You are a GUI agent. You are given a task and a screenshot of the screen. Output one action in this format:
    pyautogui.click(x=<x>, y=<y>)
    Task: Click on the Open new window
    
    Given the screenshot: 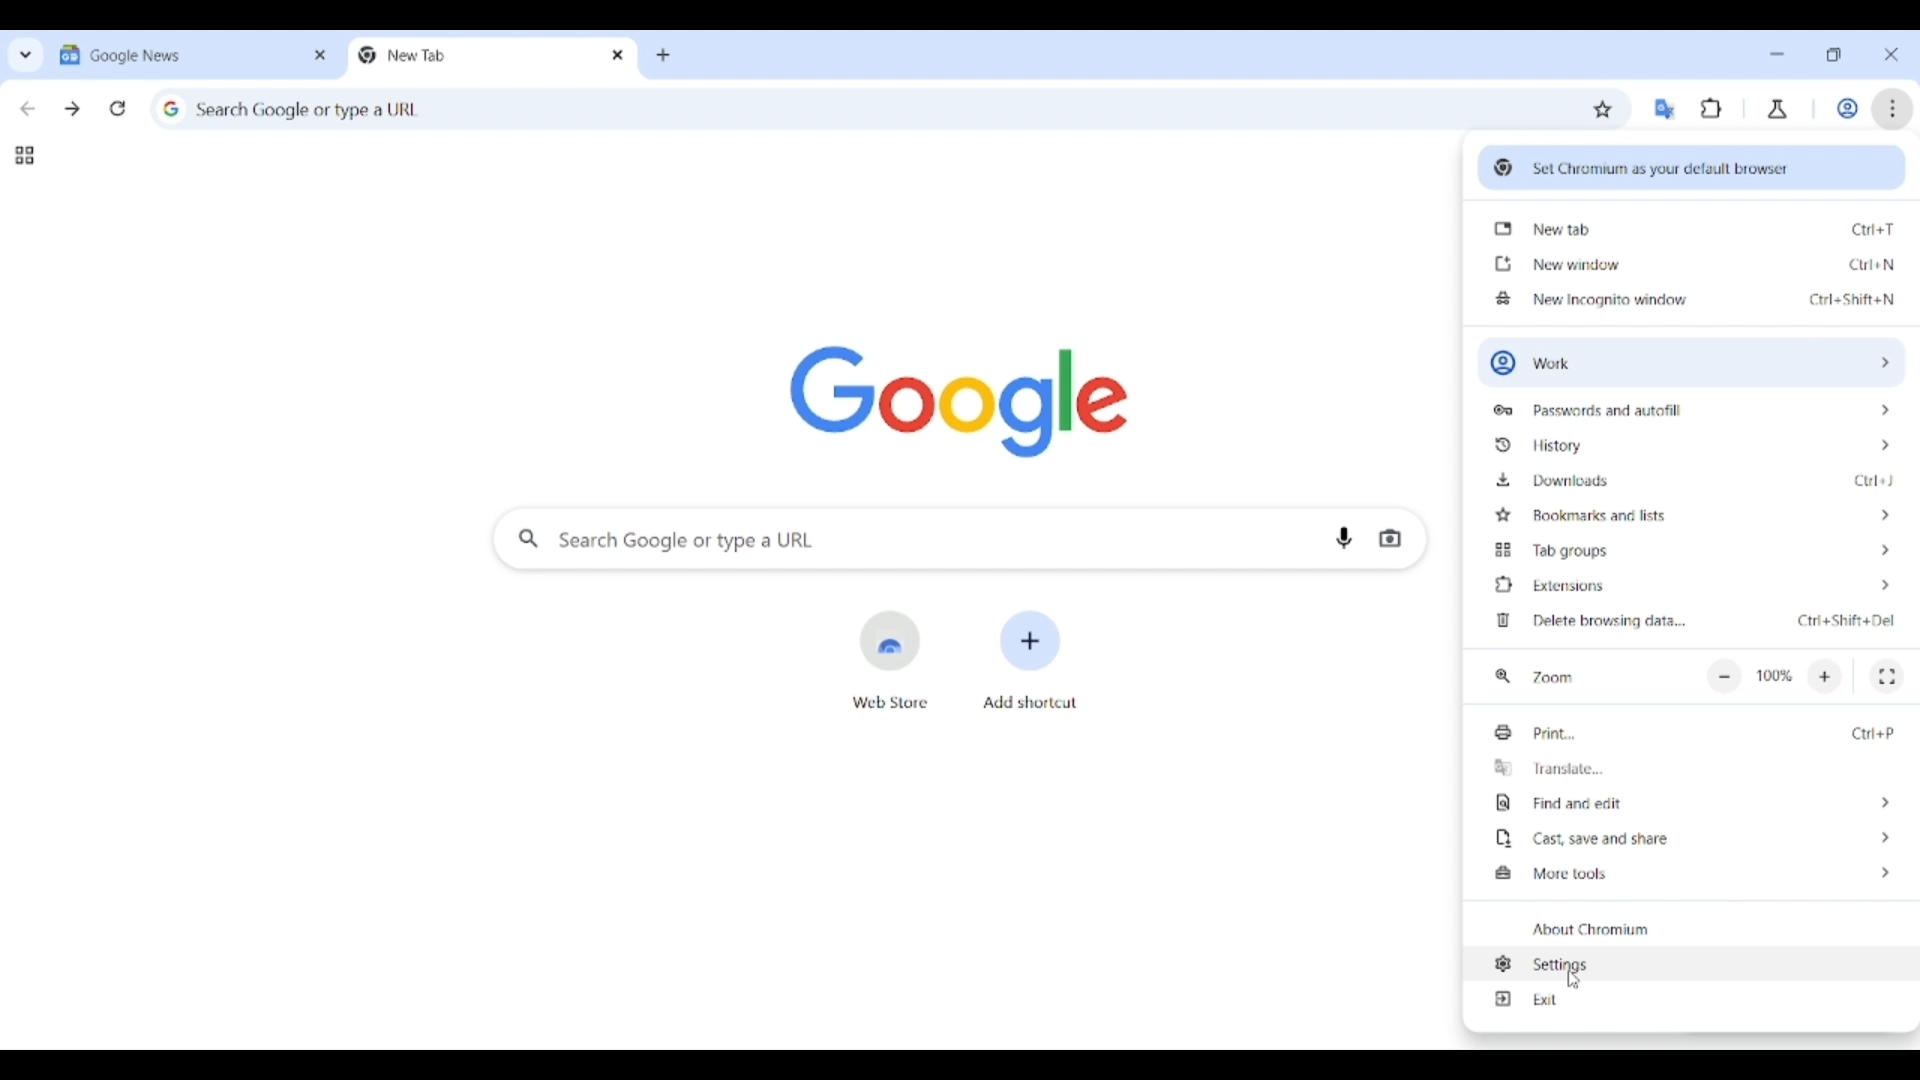 What is the action you would take?
    pyautogui.click(x=1689, y=263)
    